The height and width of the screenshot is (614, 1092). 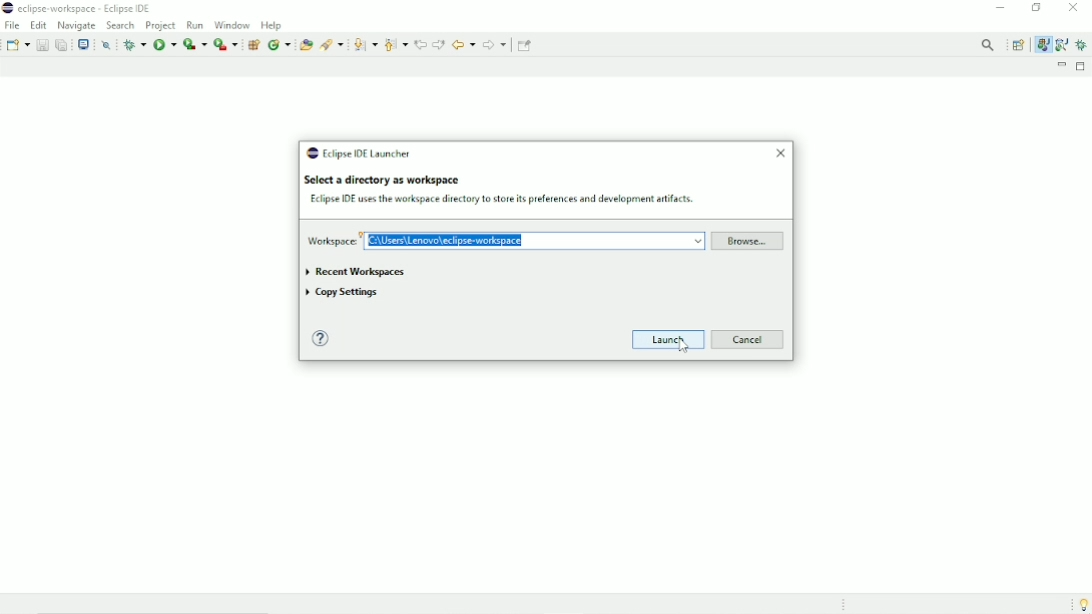 What do you see at coordinates (1062, 44) in the screenshot?
I see `Java browsing` at bounding box center [1062, 44].